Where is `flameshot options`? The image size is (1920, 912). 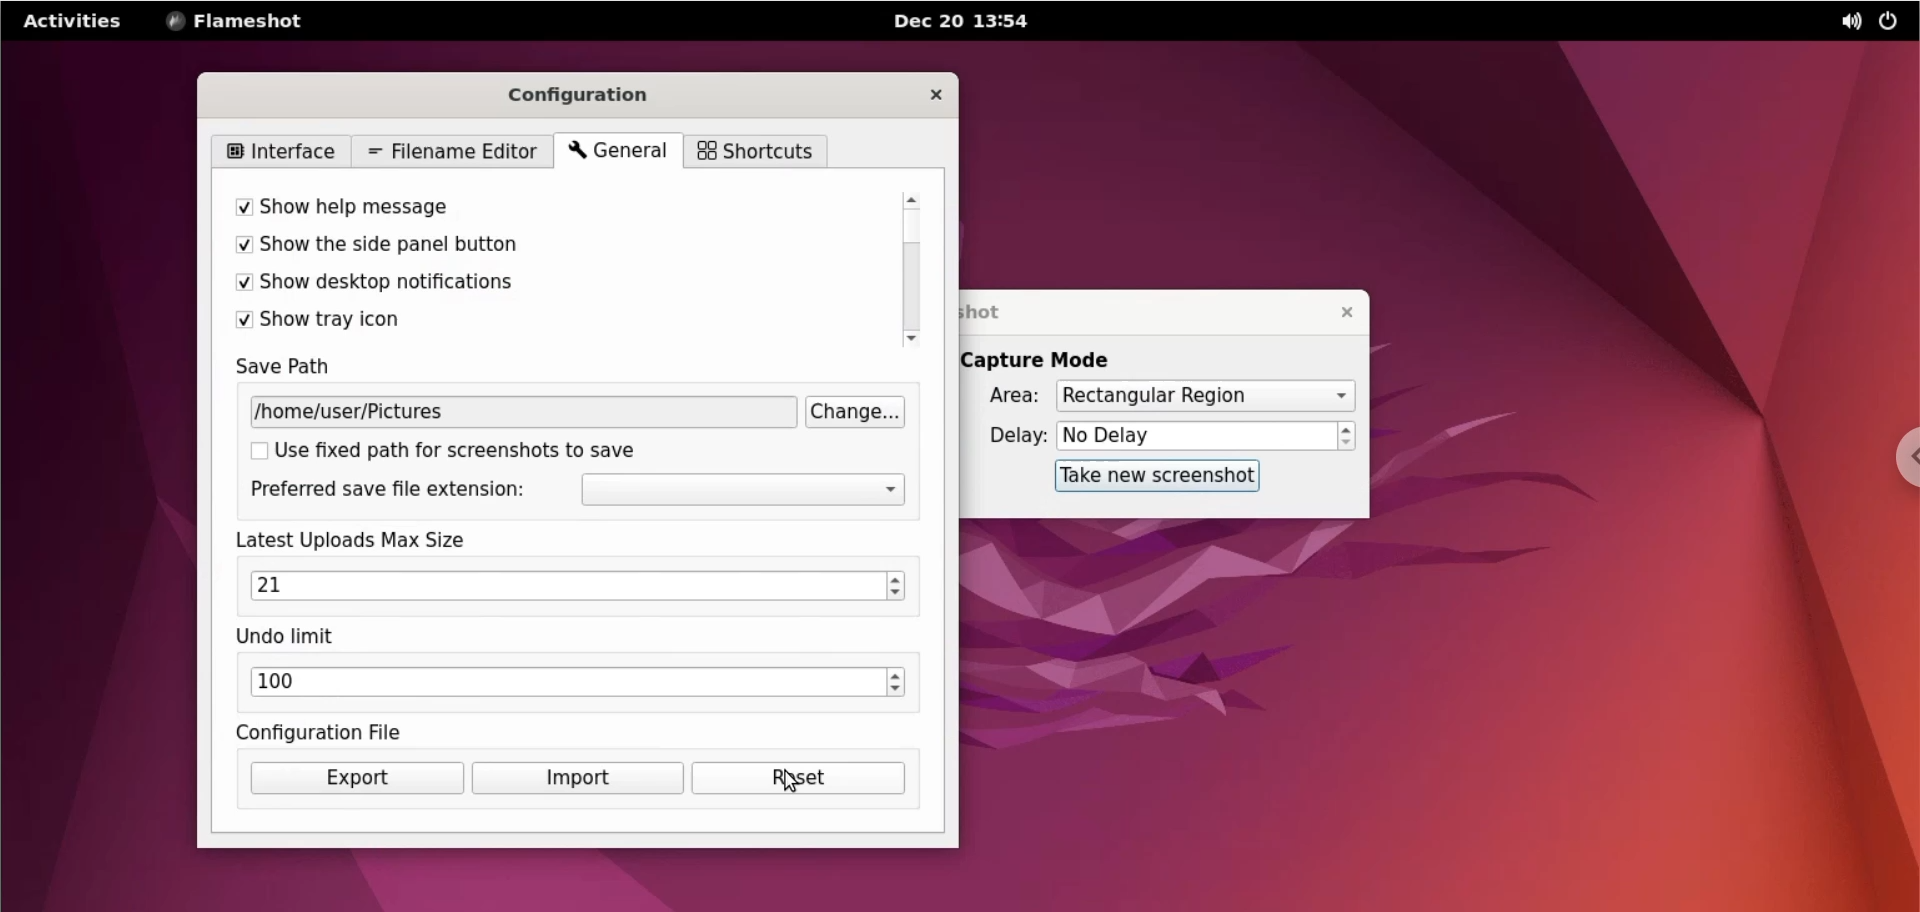
flameshot options is located at coordinates (242, 20).